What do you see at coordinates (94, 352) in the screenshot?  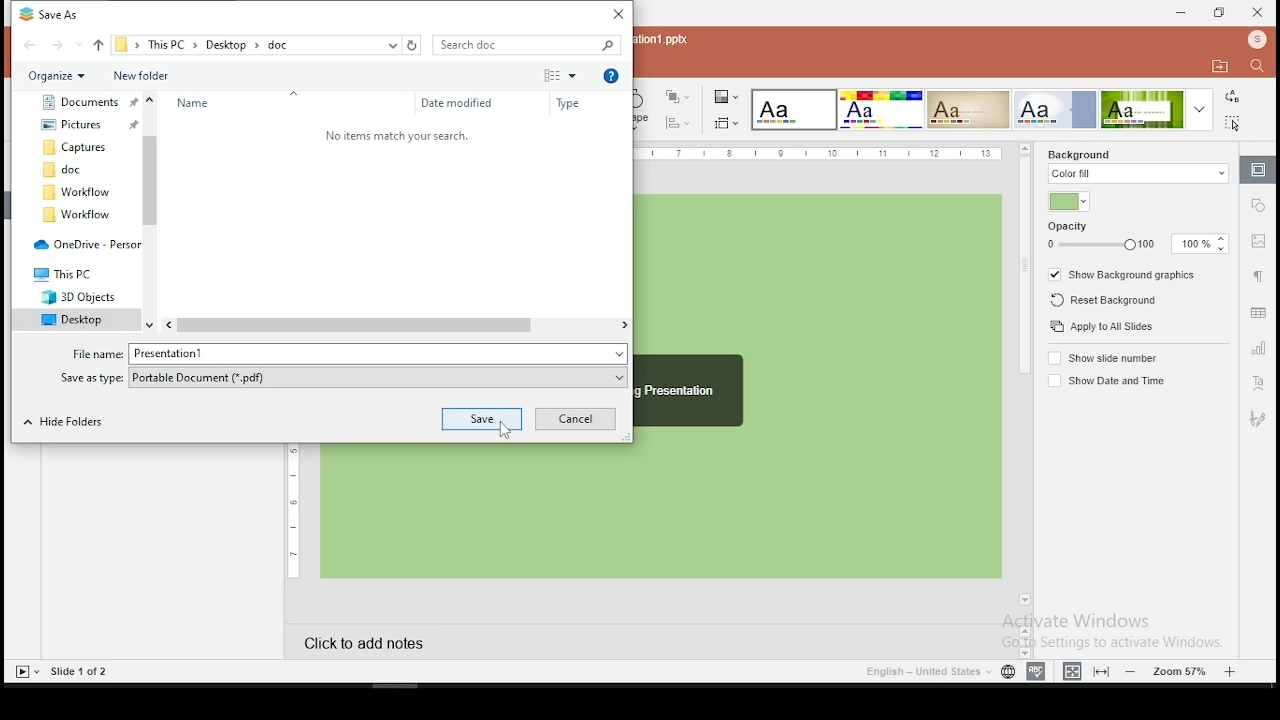 I see `File name` at bounding box center [94, 352].